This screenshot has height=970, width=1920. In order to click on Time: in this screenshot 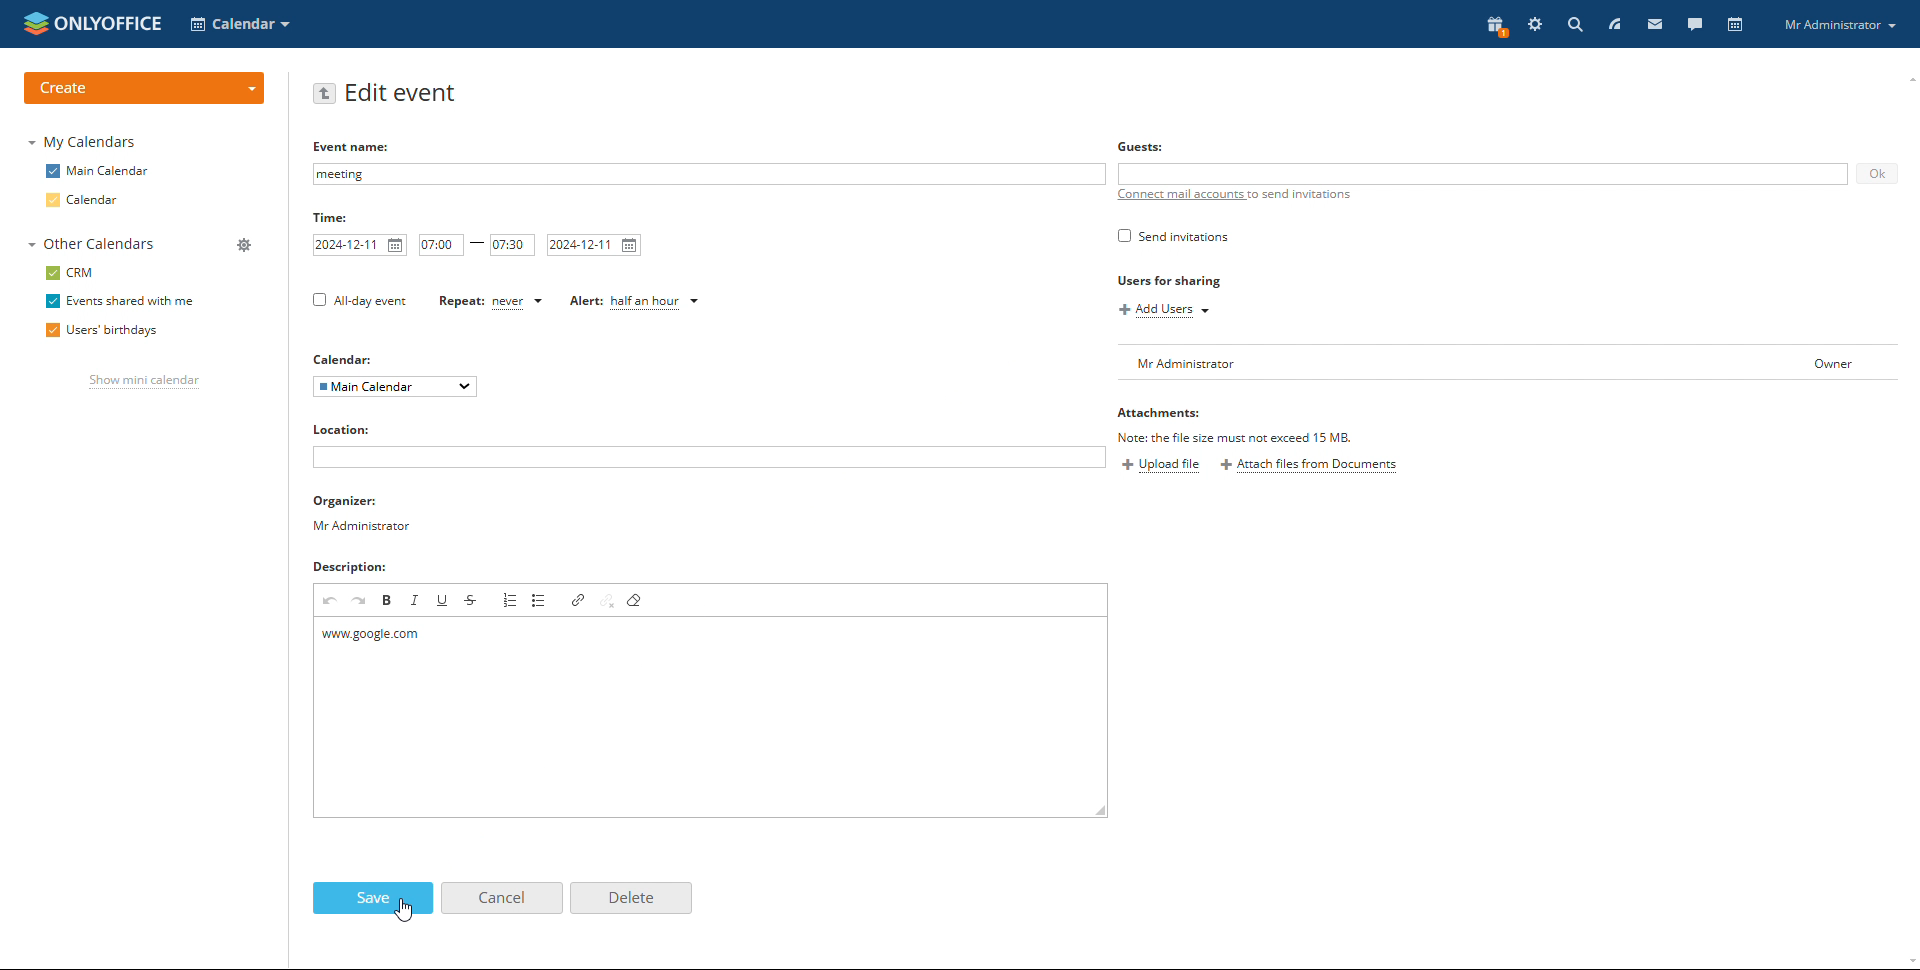, I will do `click(332, 218)`.